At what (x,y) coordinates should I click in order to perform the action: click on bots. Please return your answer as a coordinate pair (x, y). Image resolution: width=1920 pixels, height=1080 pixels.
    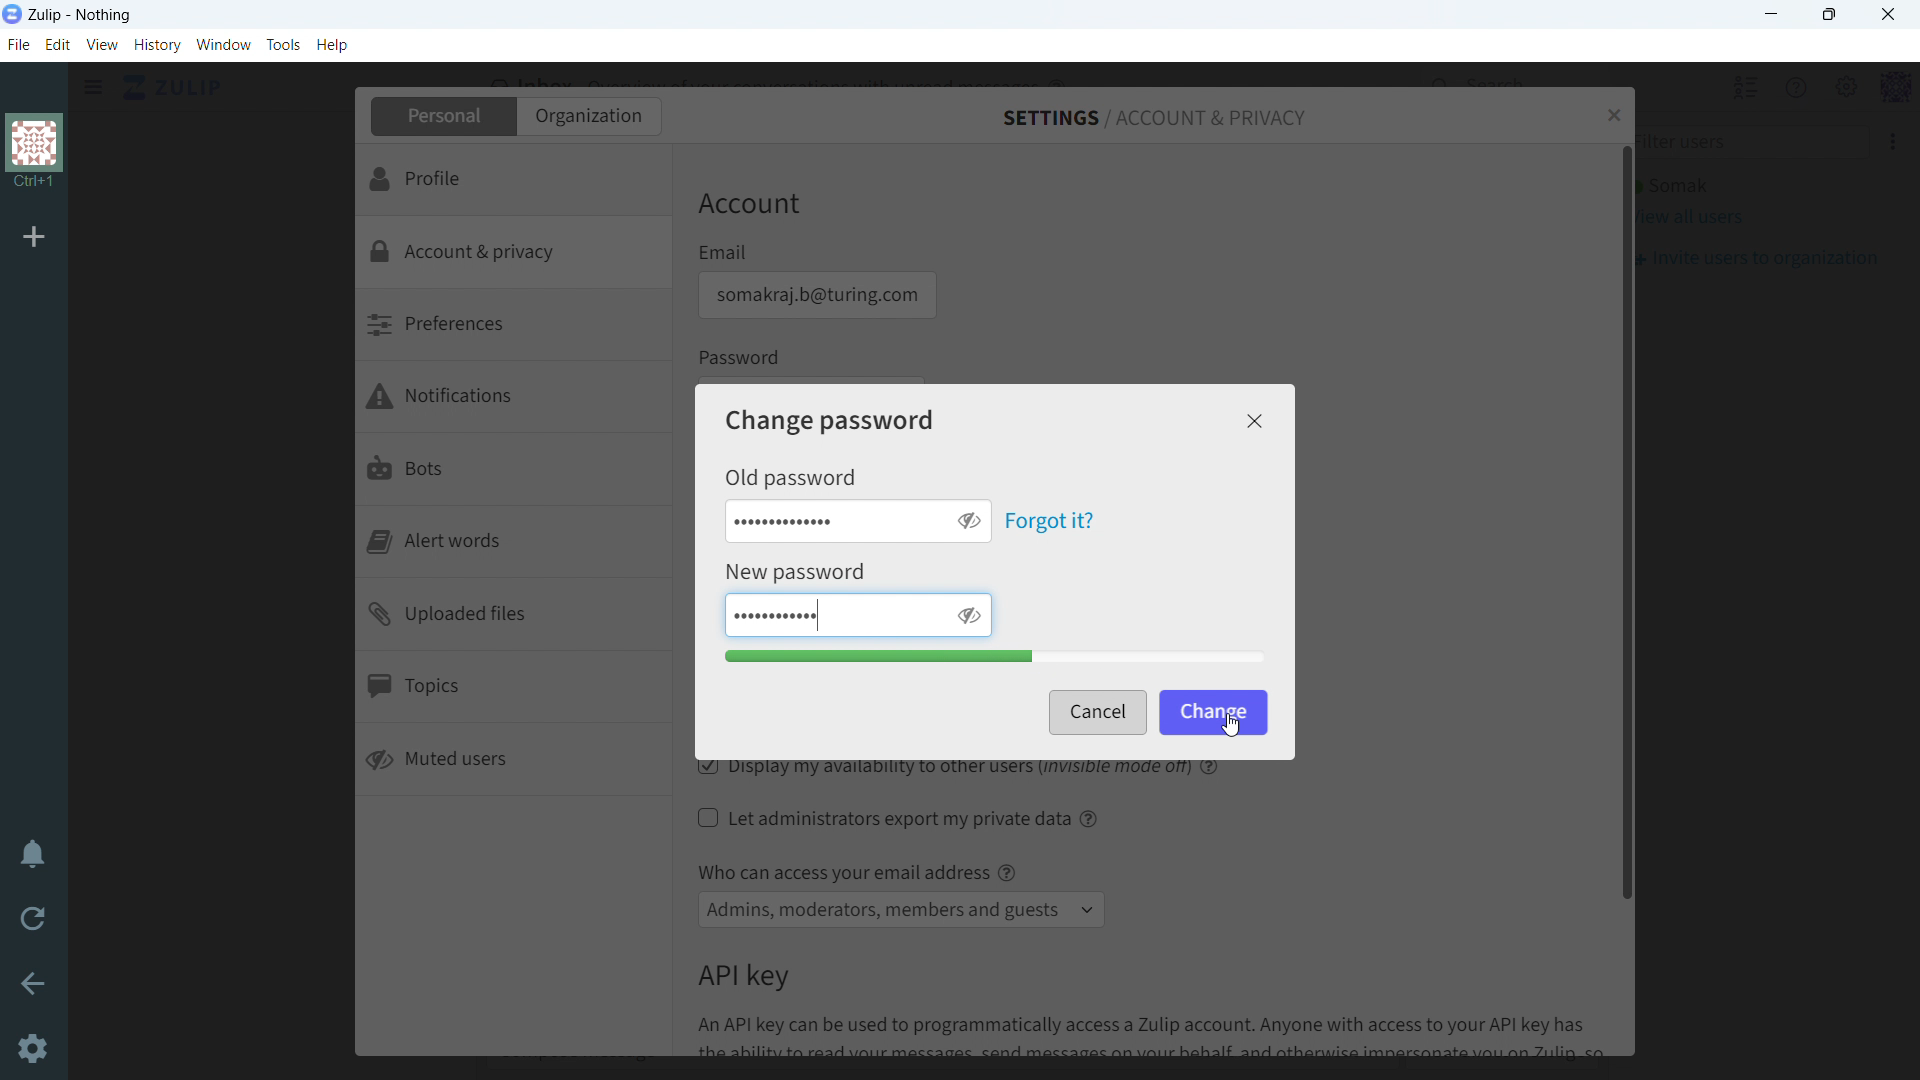
    Looking at the image, I should click on (516, 472).